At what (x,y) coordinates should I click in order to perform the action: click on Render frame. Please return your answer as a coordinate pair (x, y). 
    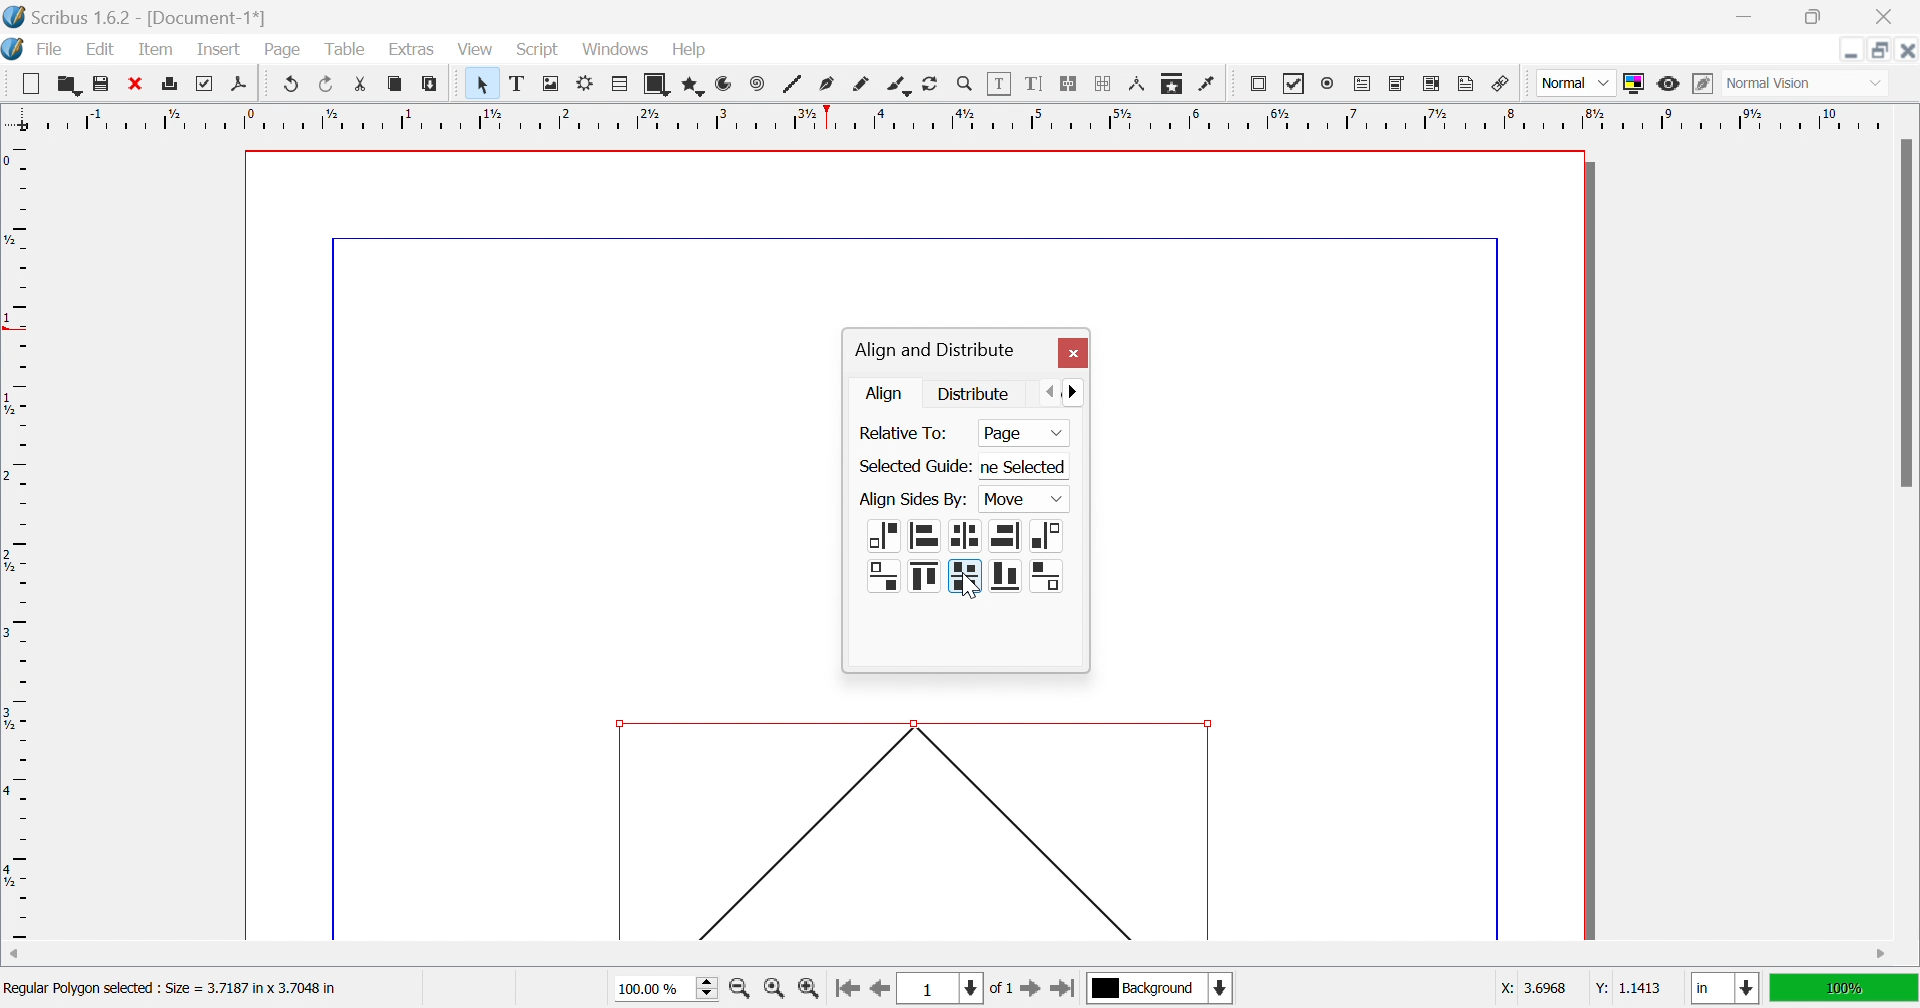
    Looking at the image, I should click on (585, 82).